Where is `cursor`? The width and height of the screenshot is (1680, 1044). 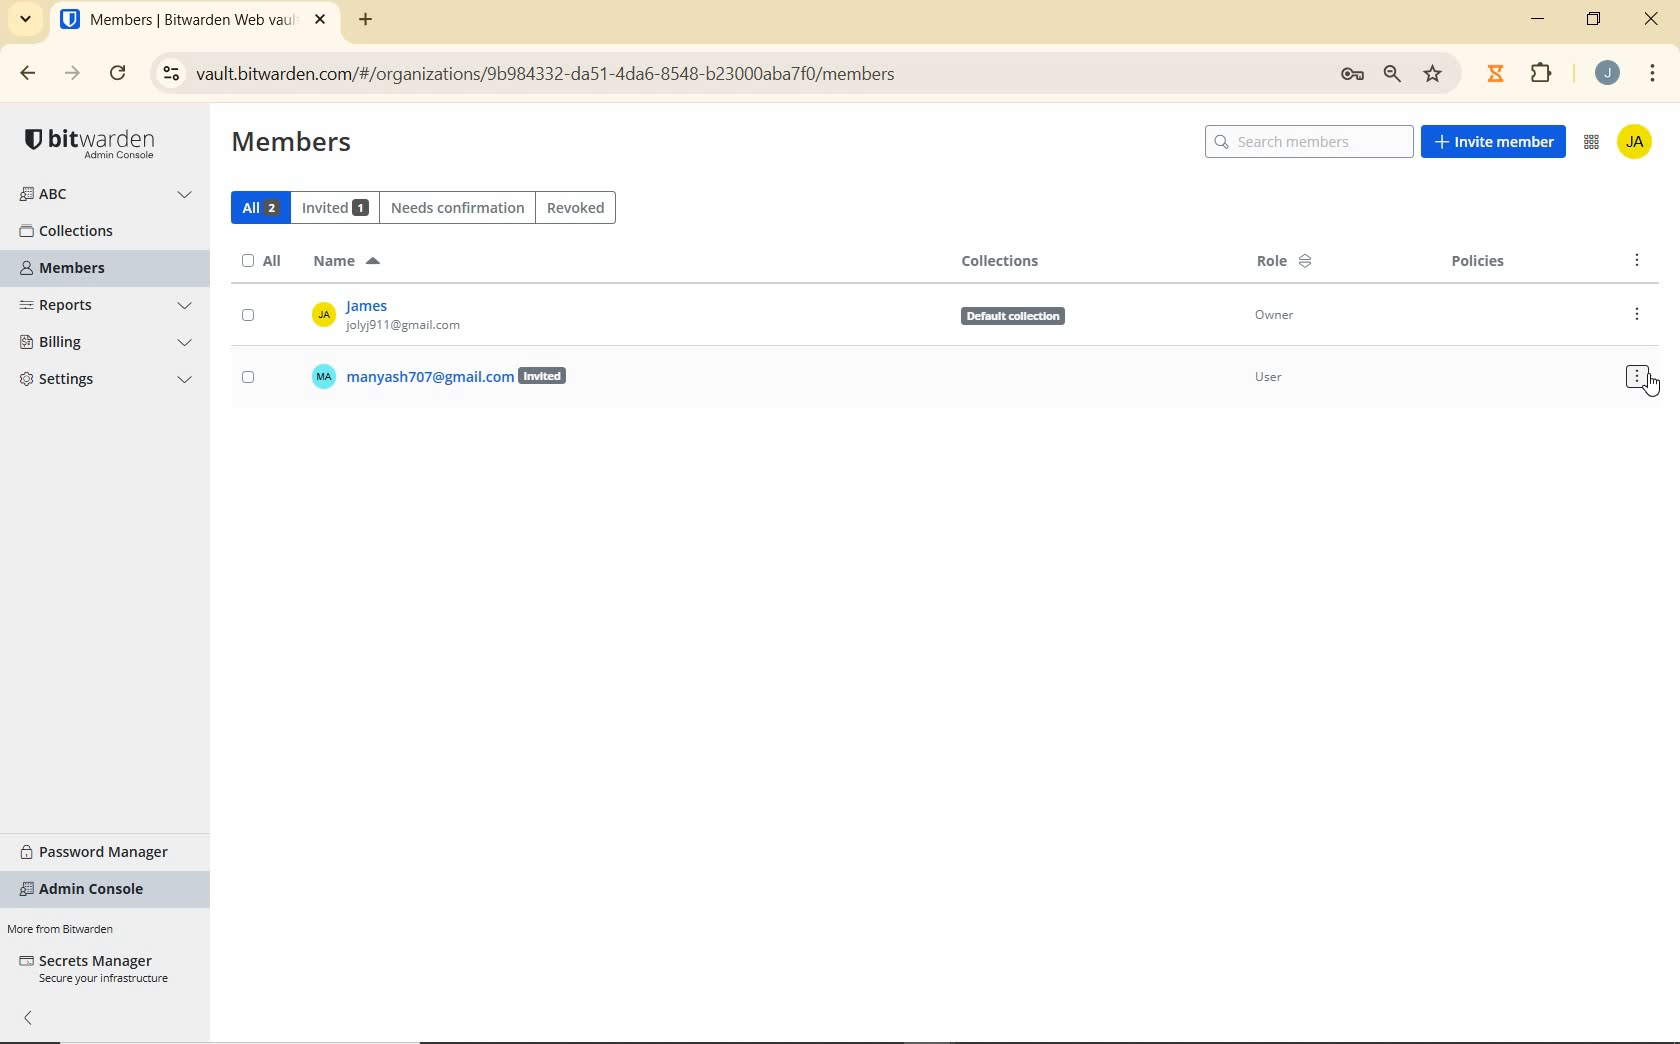
cursor is located at coordinates (1648, 385).